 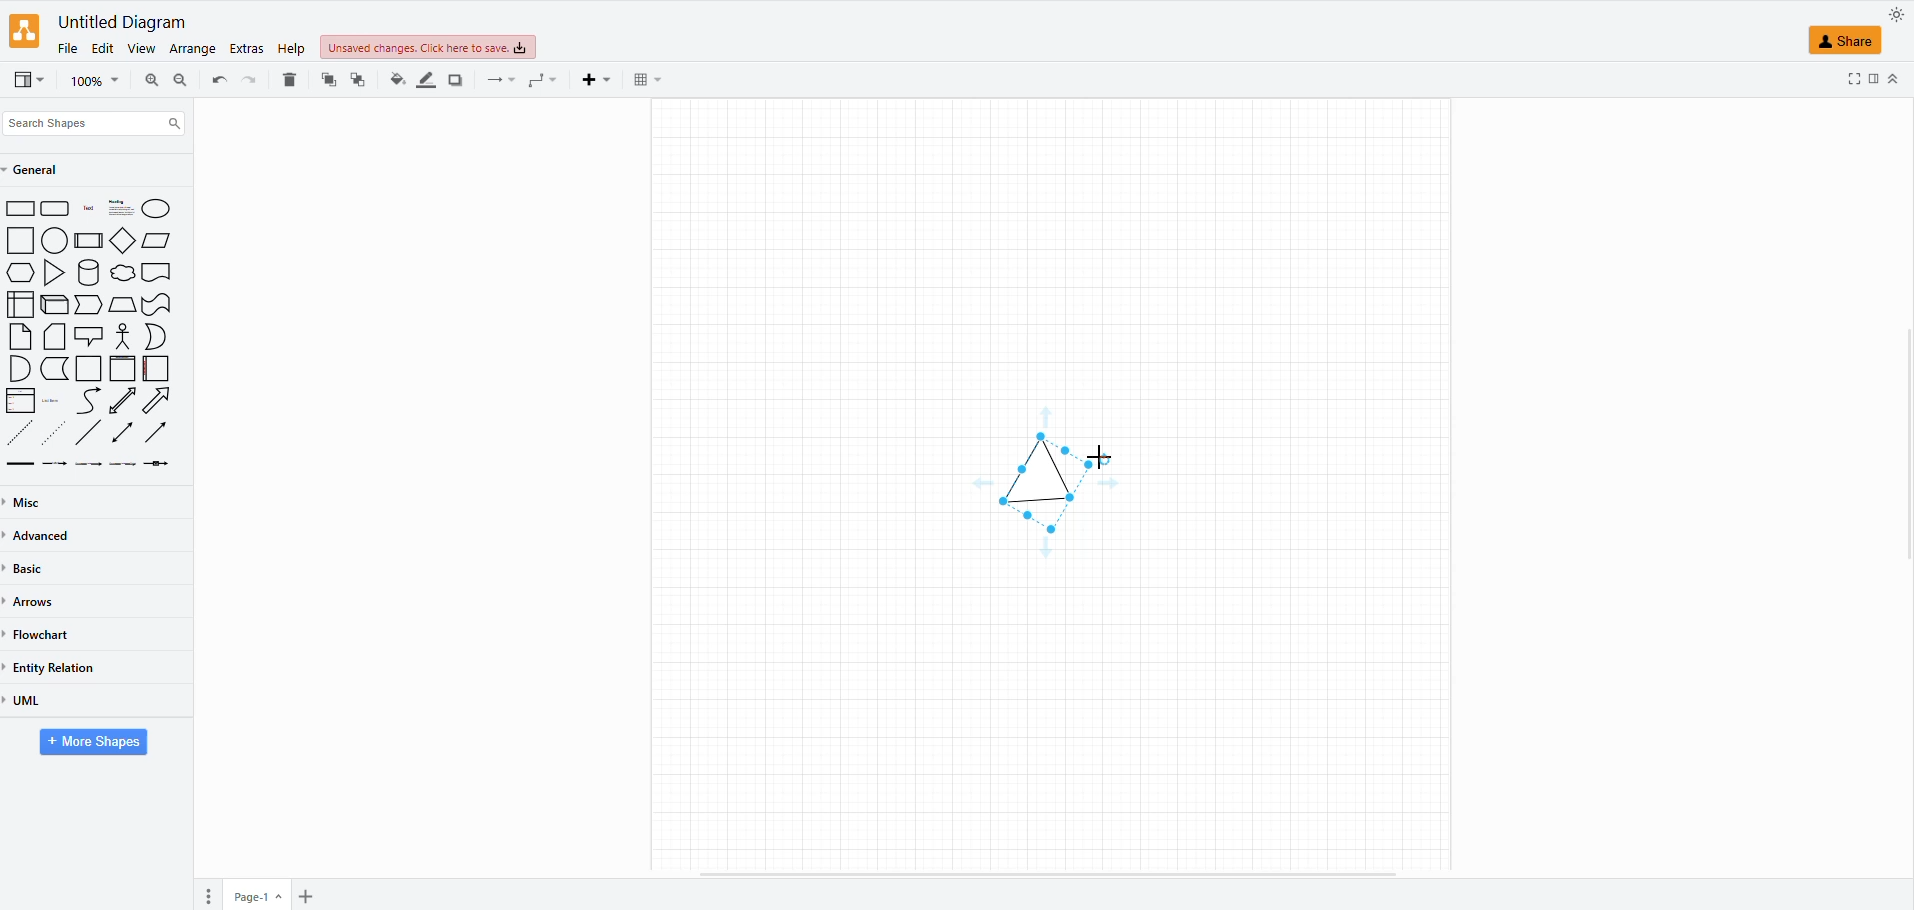 What do you see at coordinates (424, 49) in the screenshot?
I see `unsaved changes` at bounding box center [424, 49].